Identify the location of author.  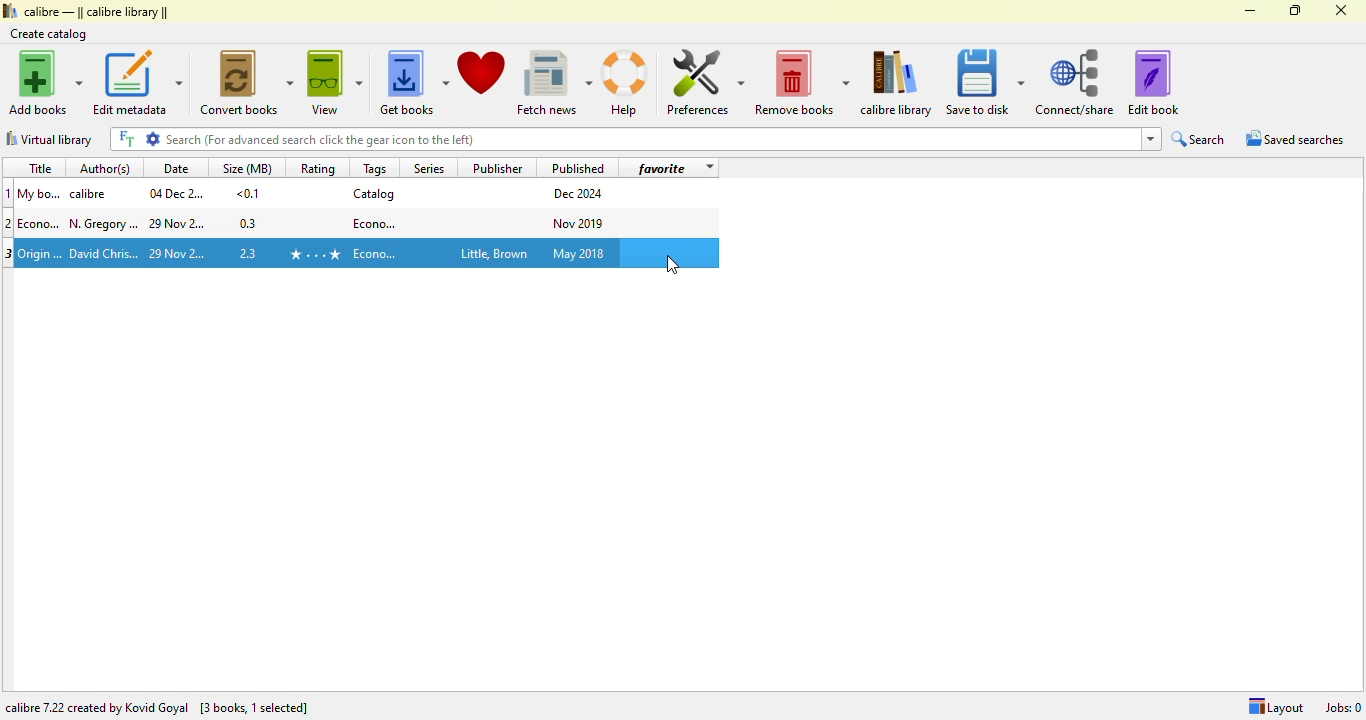
(92, 194).